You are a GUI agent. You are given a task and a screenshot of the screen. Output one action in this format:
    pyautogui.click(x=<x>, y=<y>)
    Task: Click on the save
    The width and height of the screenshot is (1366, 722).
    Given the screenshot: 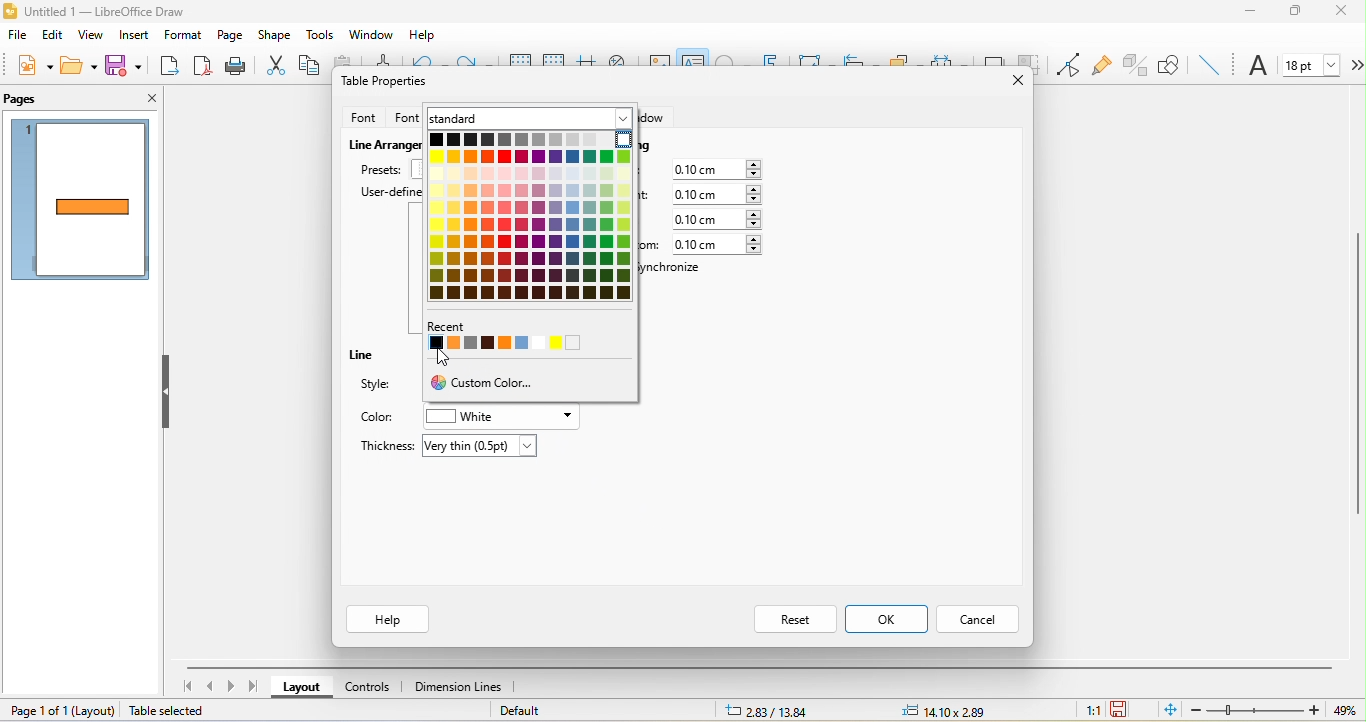 What is the action you would take?
    pyautogui.click(x=124, y=65)
    